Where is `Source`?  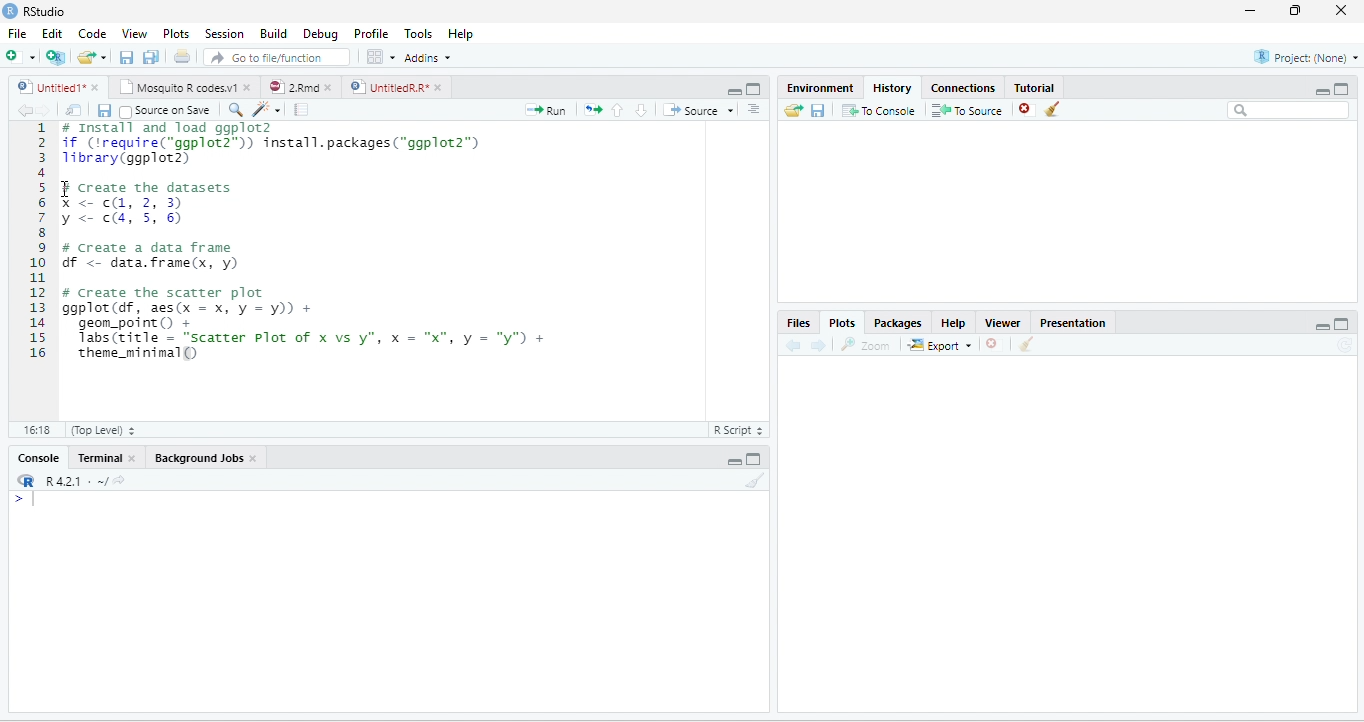
Source is located at coordinates (697, 110).